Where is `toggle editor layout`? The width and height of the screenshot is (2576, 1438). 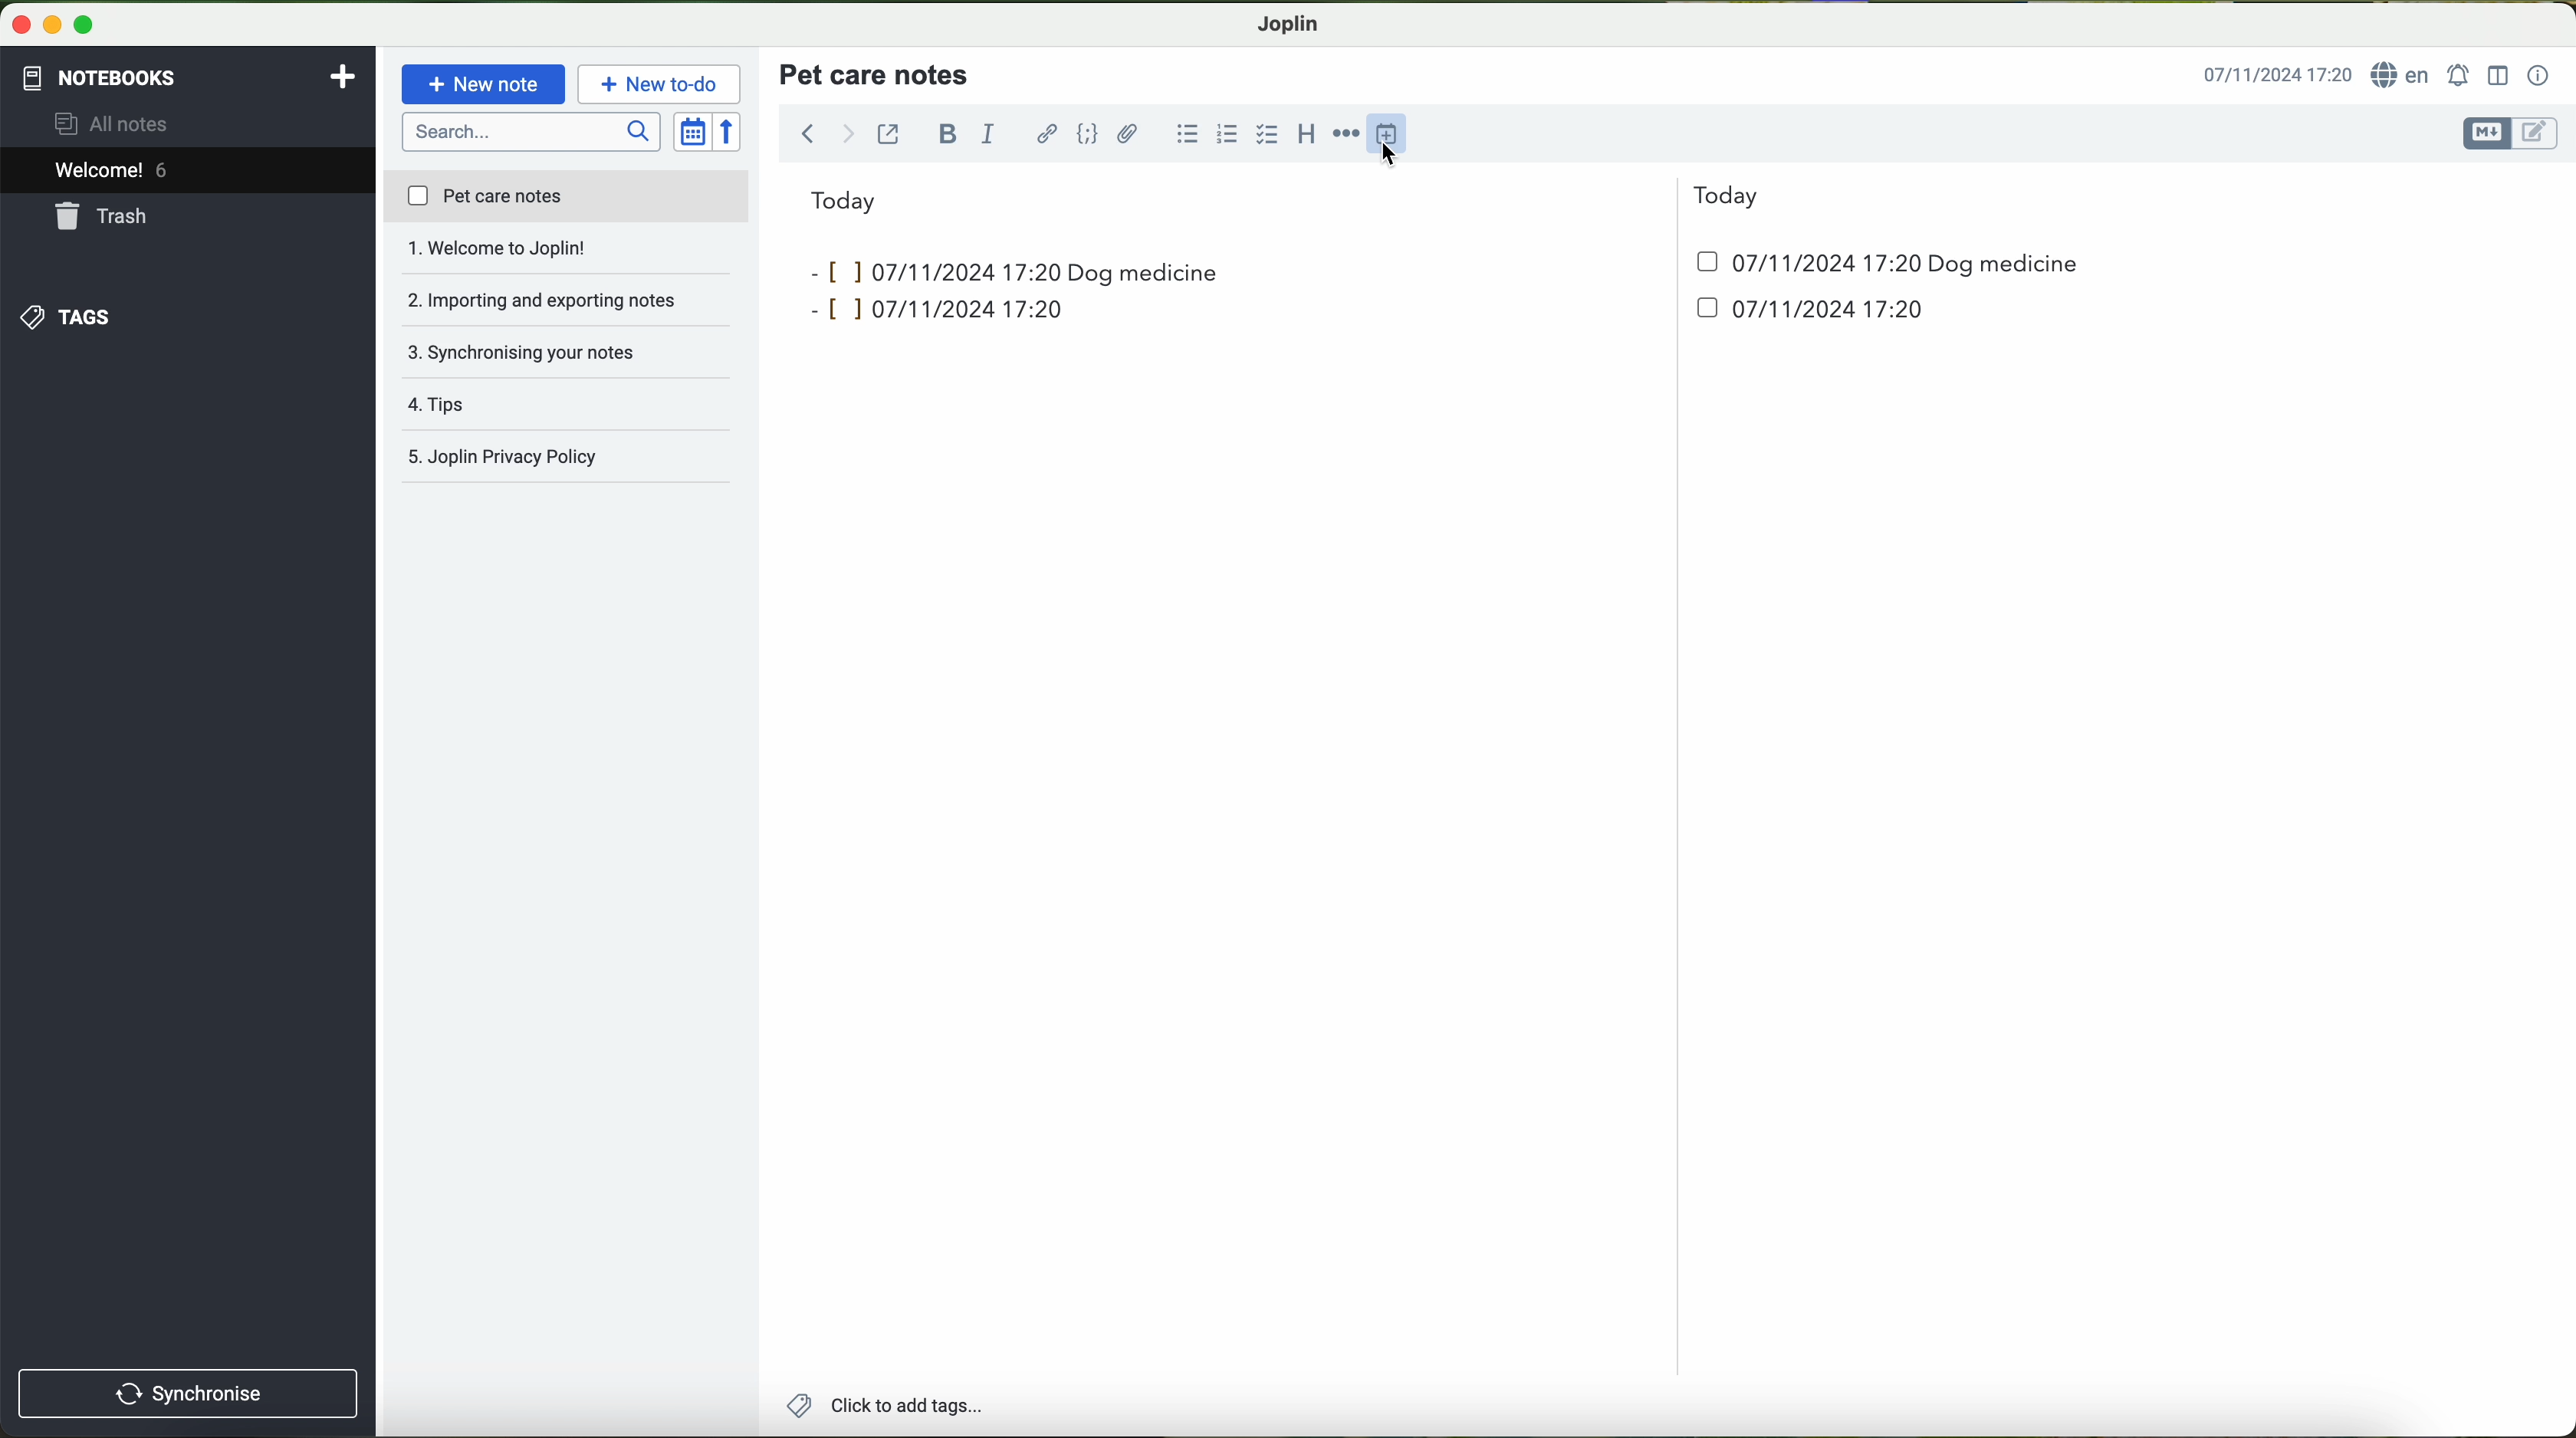
toggle editor layout is located at coordinates (2499, 74).